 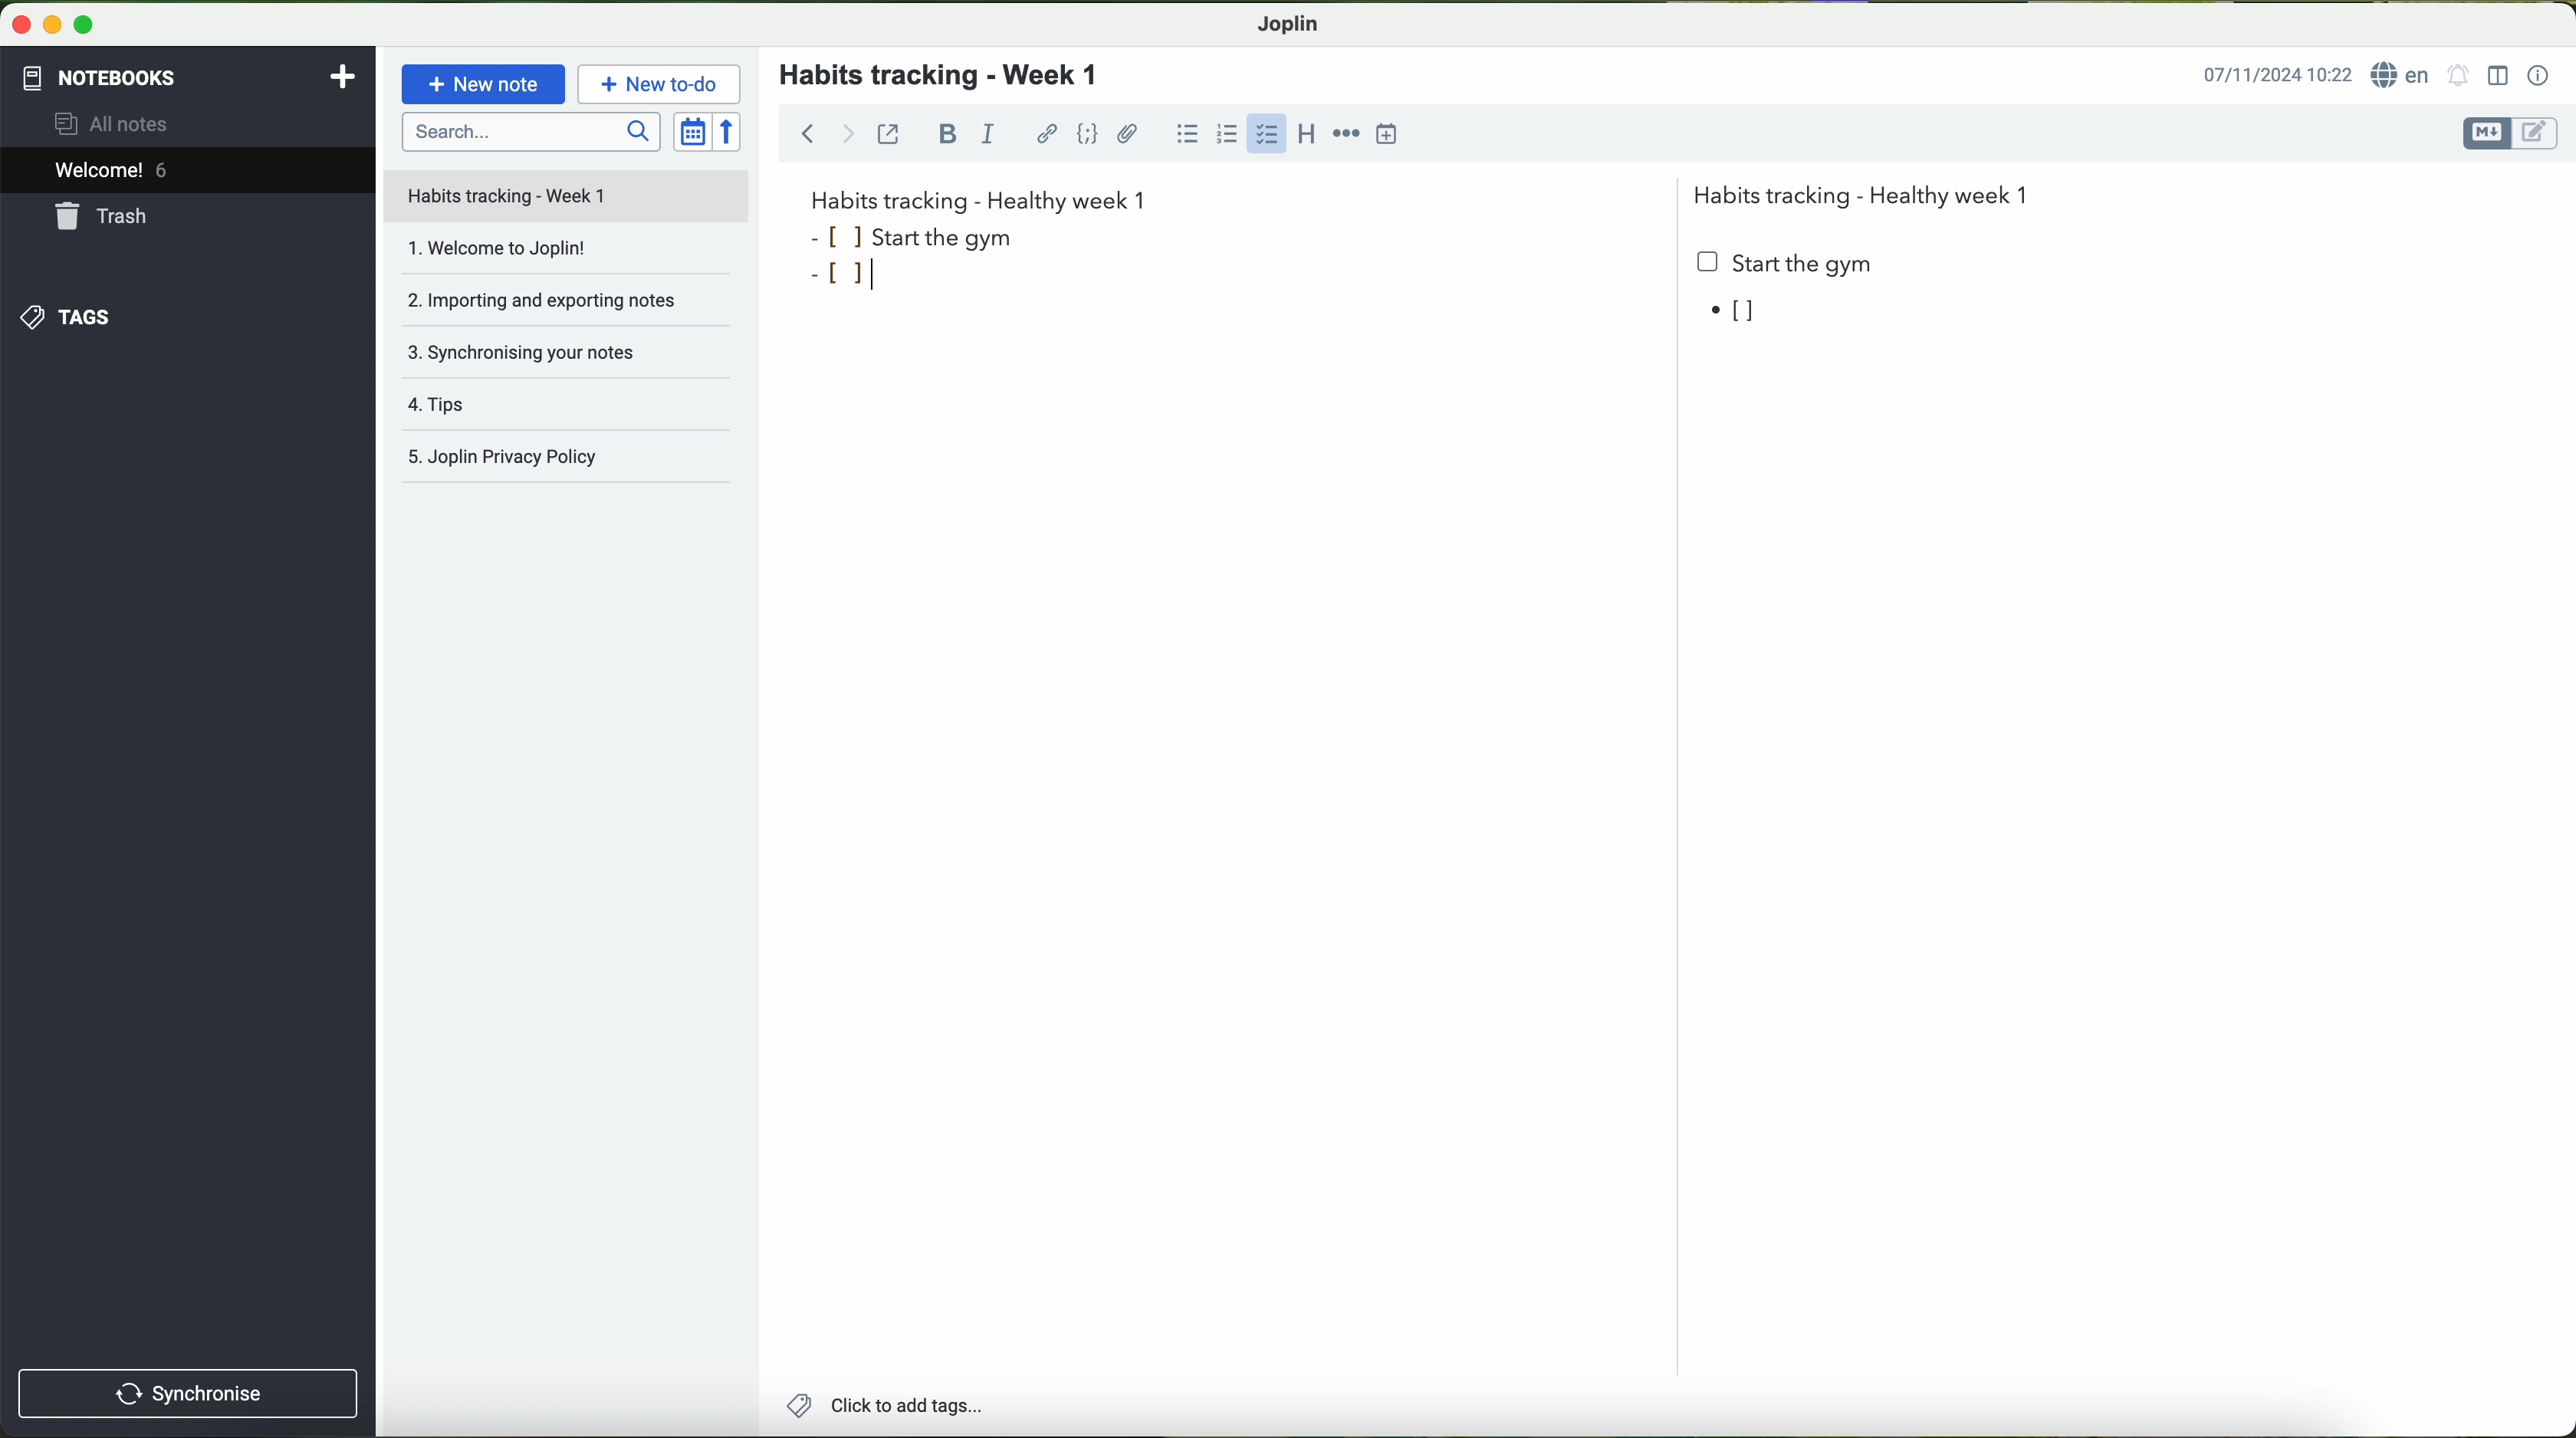 I want to click on toggle external editing, so click(x=888, y=133).